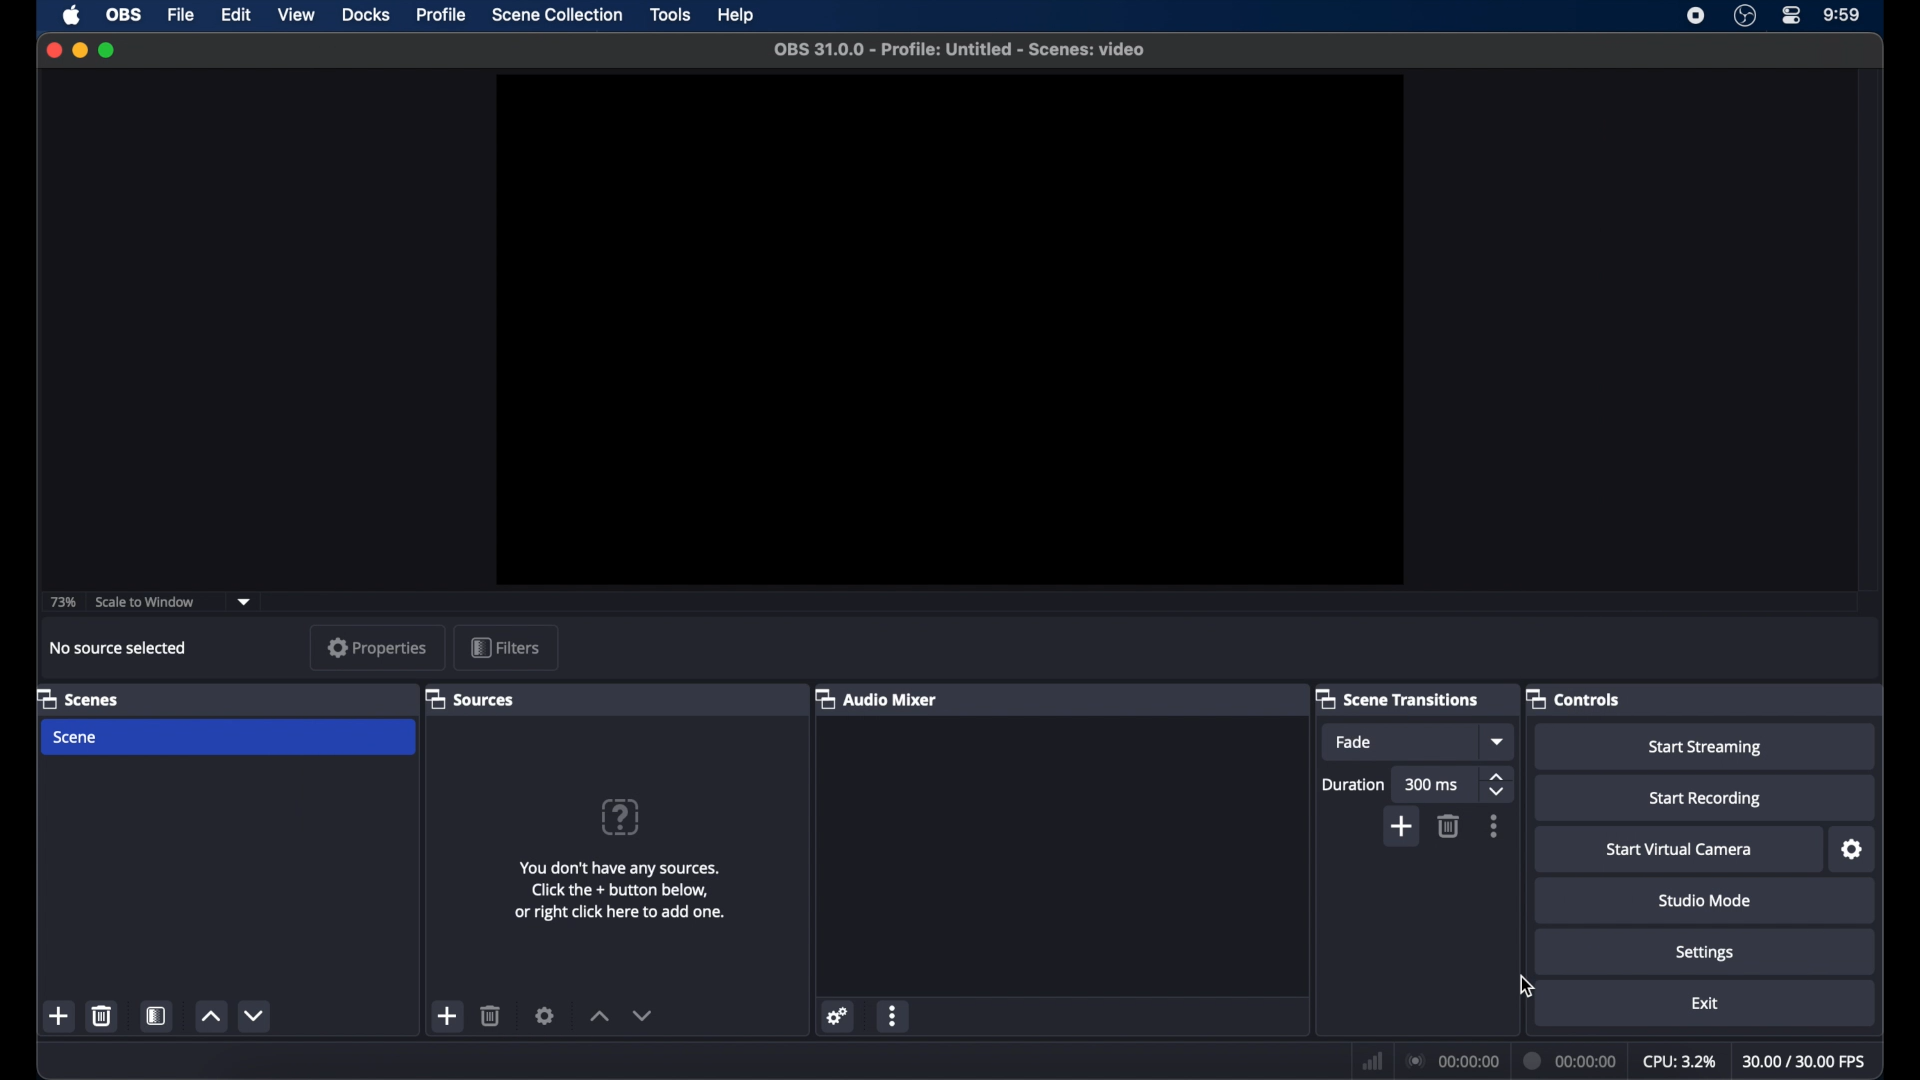  What do you see at coordinates (1355, 743) in the screenshot?
I see `fade` at bounding box center [1355, 743].